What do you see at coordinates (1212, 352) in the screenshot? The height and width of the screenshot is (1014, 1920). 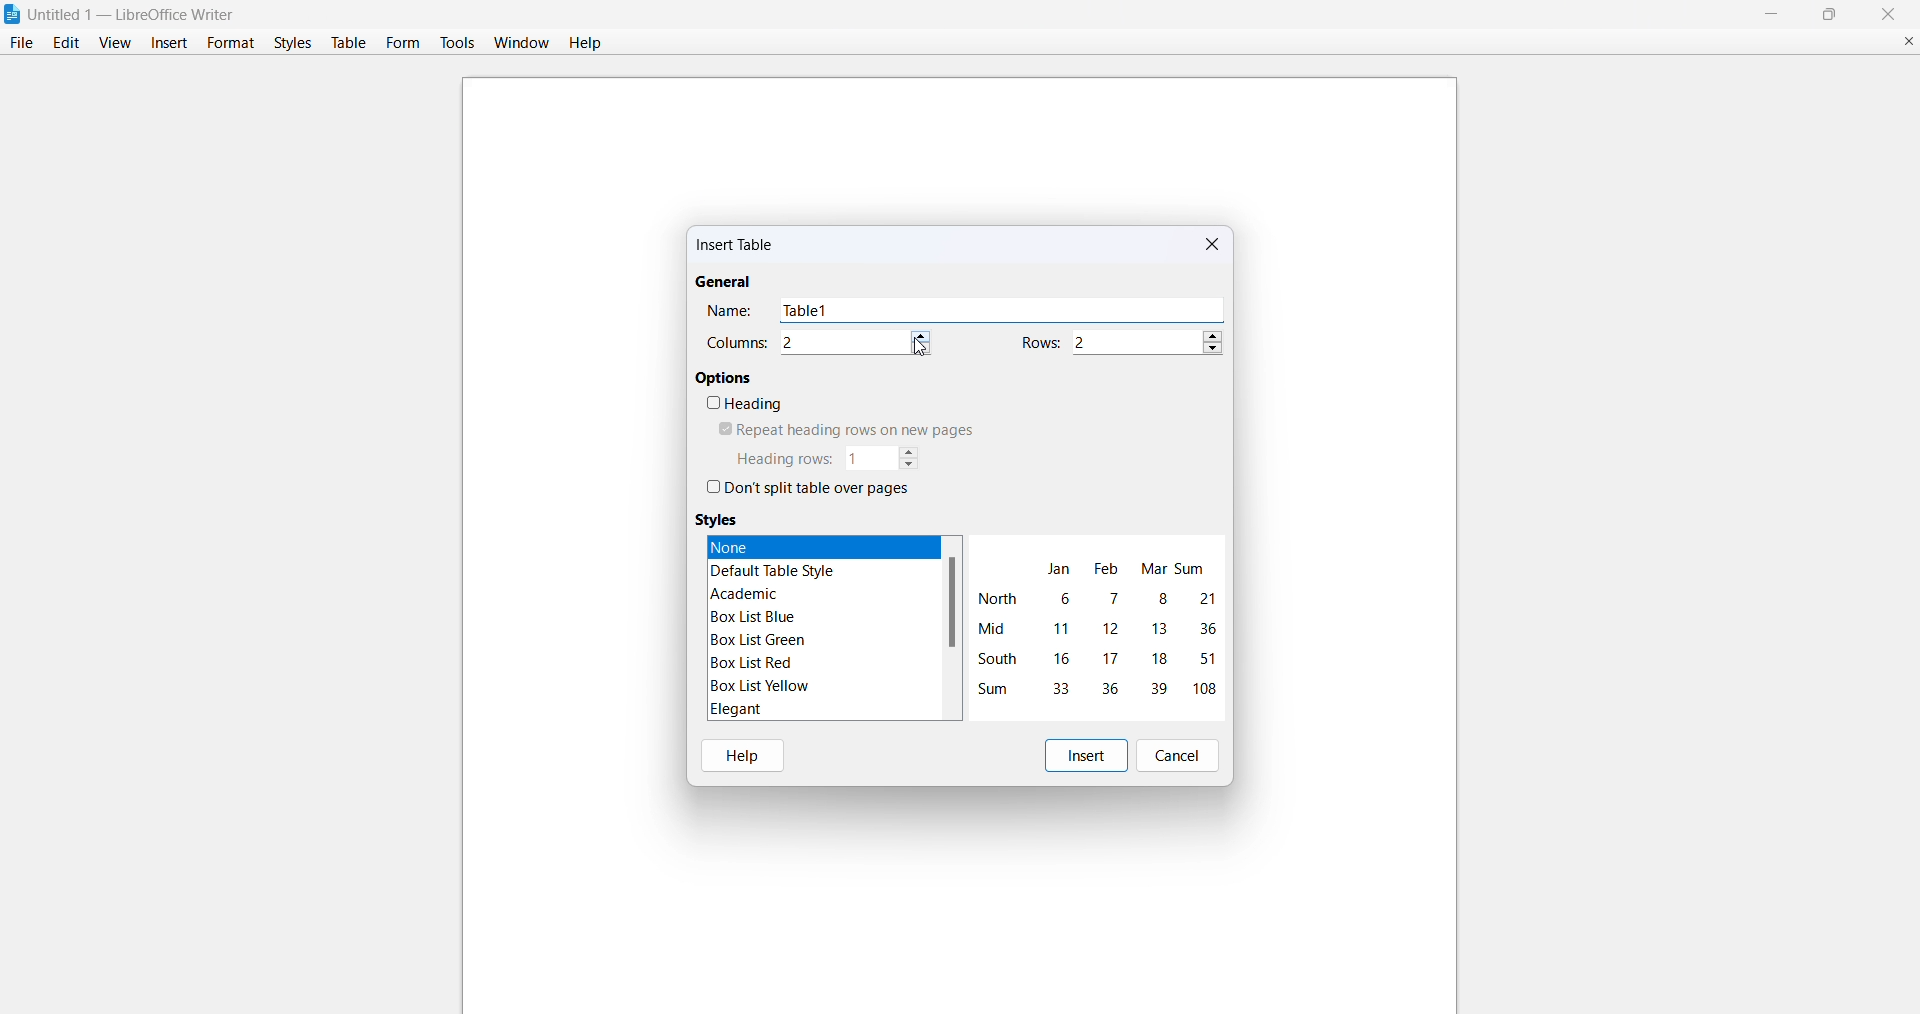 I see `decrease rows` at bounding box center [1212, 352].